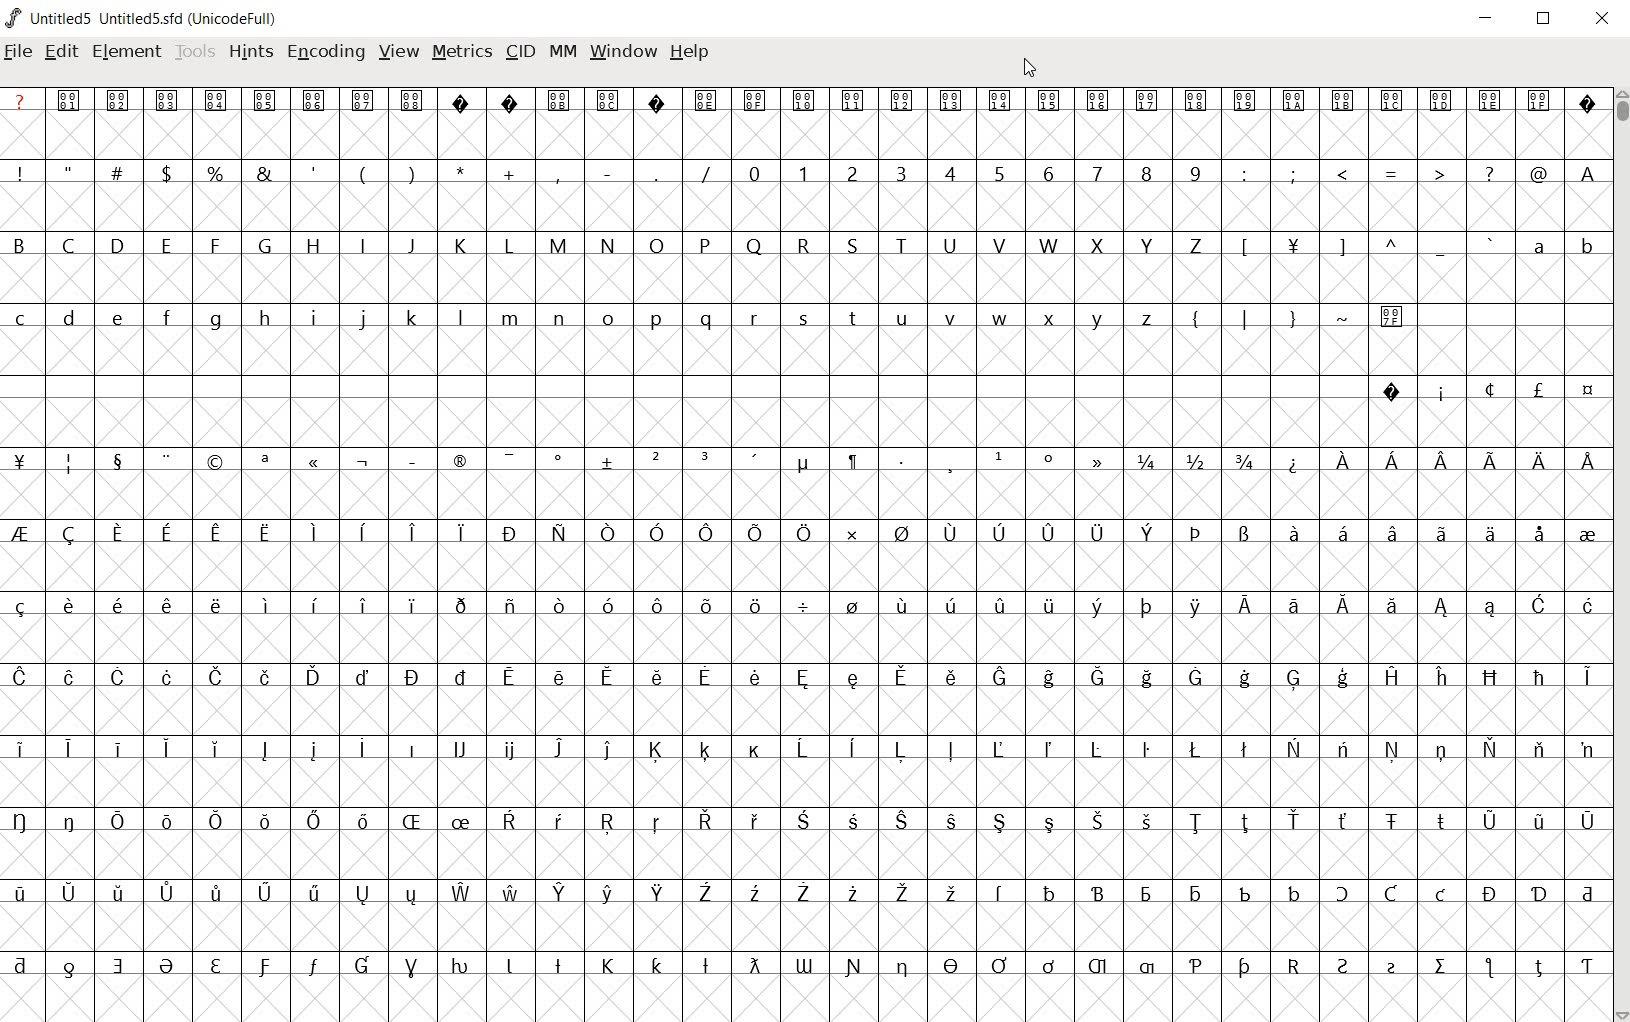 The height and width of the screenshot is (1022, 1630). What do you see at coordinates (1242, 172) in the screenshot?
I see `:` at bounding box center [1242, 172].